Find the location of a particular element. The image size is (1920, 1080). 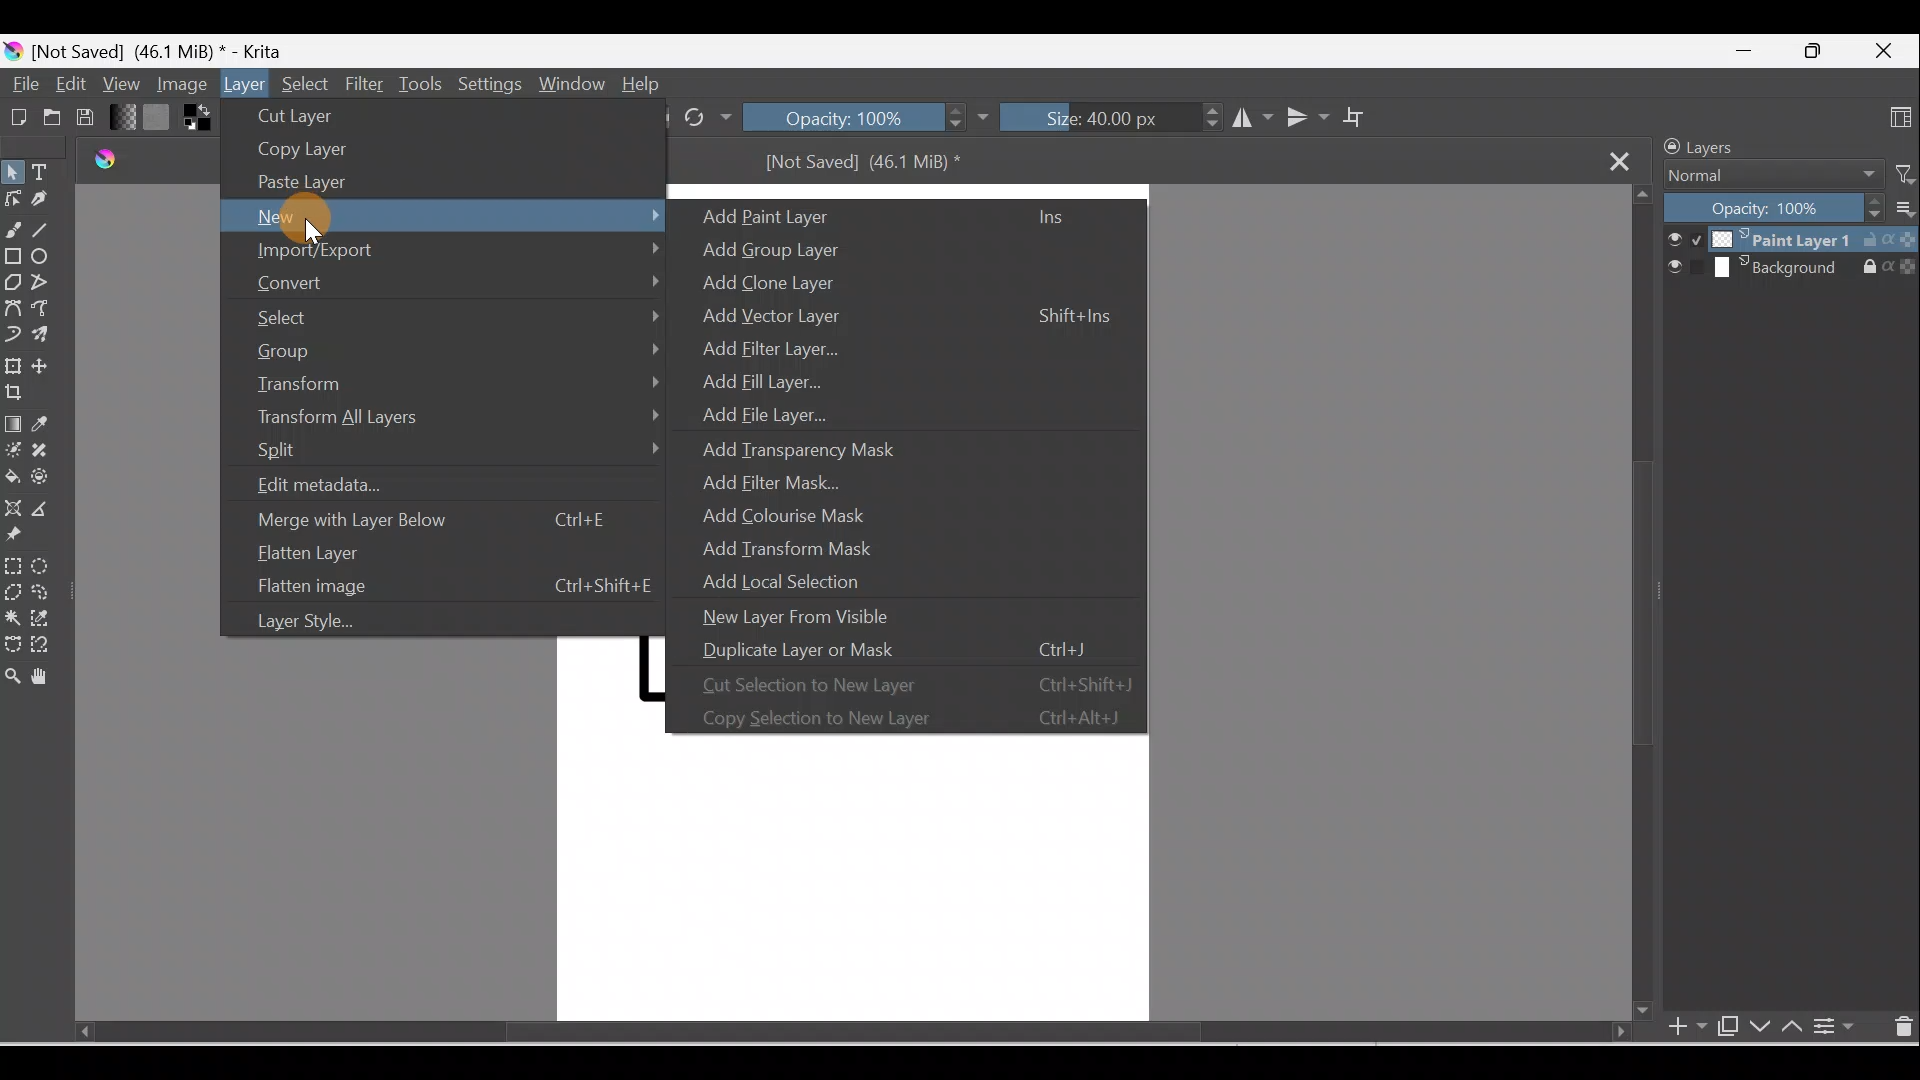

Enclose & fill tool is located at coordinates (46, 481).